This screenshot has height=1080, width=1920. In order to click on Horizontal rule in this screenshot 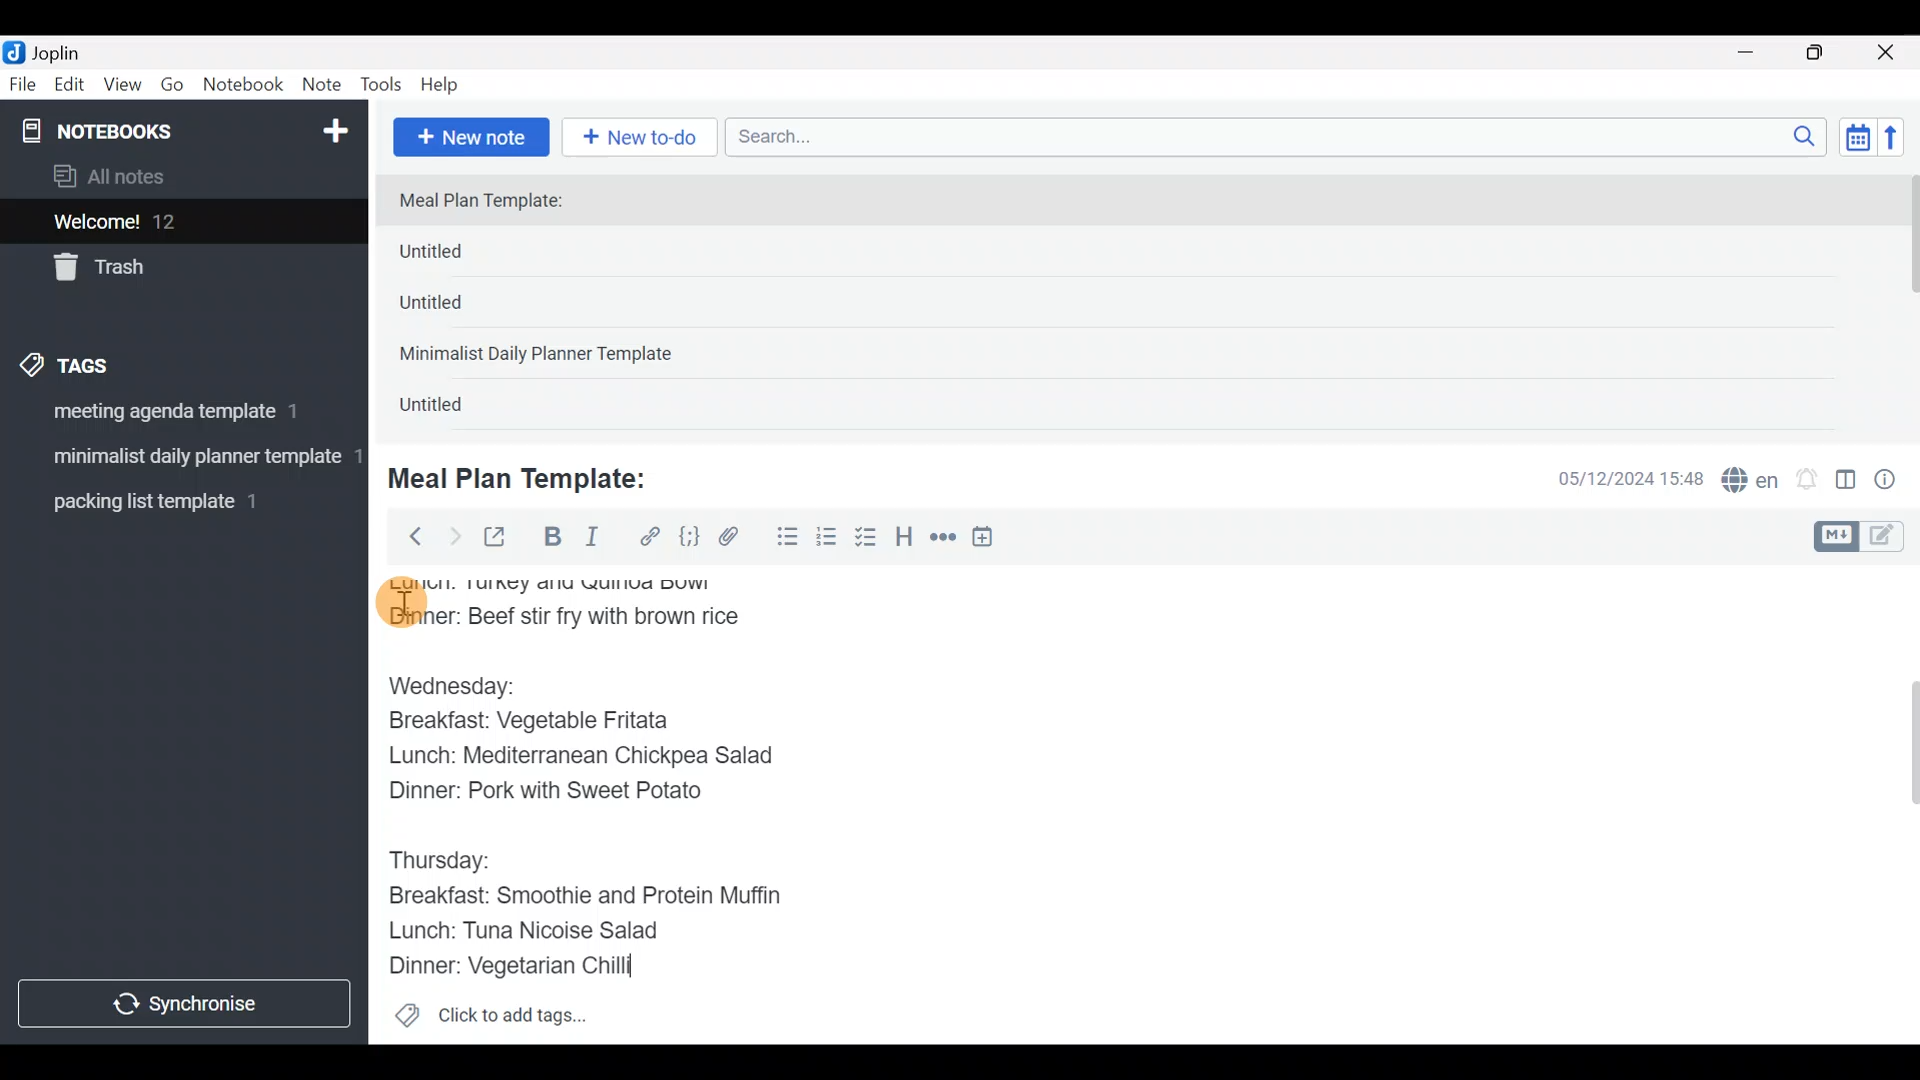, I will do `click(943, 539)`.